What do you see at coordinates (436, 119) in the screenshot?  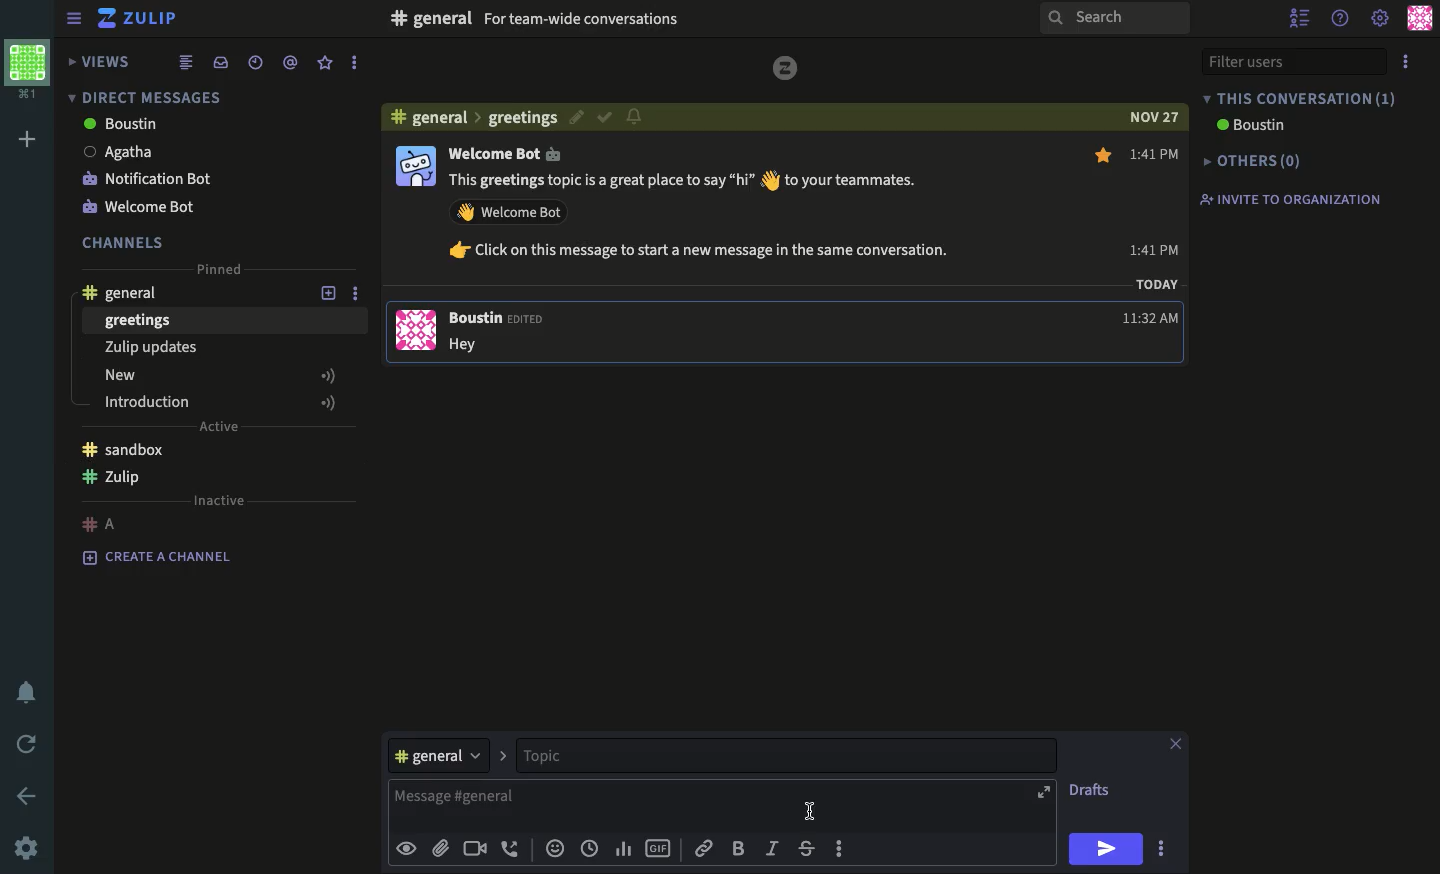 I see `general` at bounding box center [436, 119].